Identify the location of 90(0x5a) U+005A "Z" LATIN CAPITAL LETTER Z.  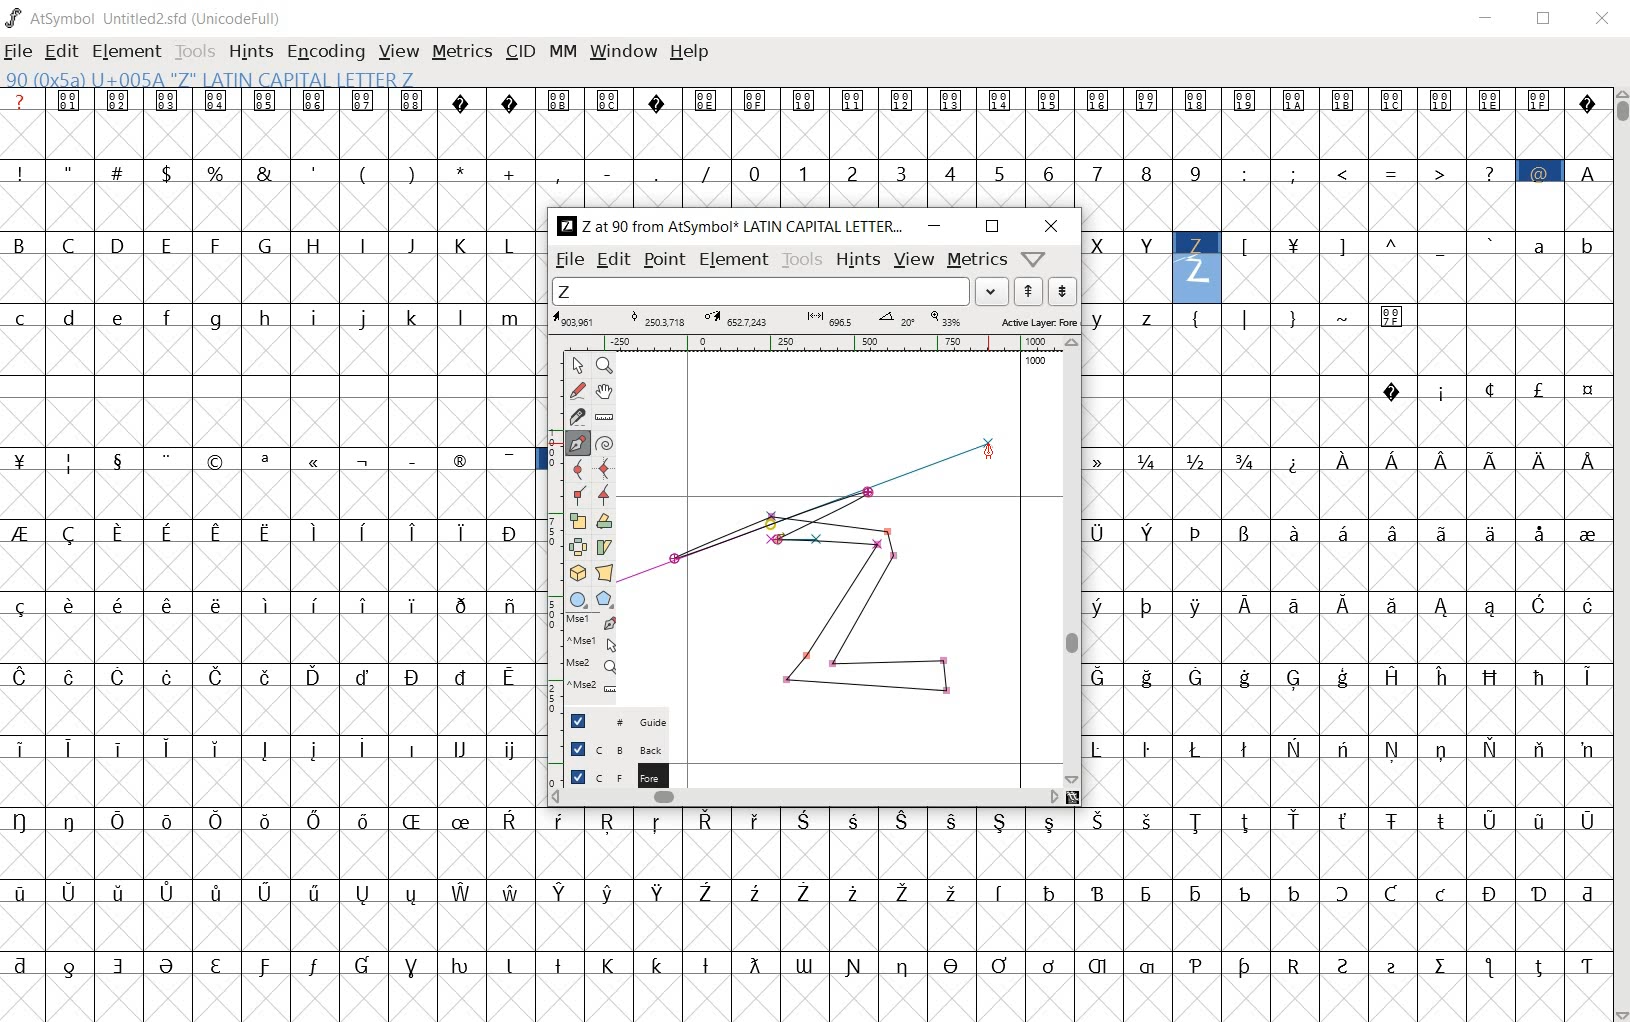
(1197, 260).